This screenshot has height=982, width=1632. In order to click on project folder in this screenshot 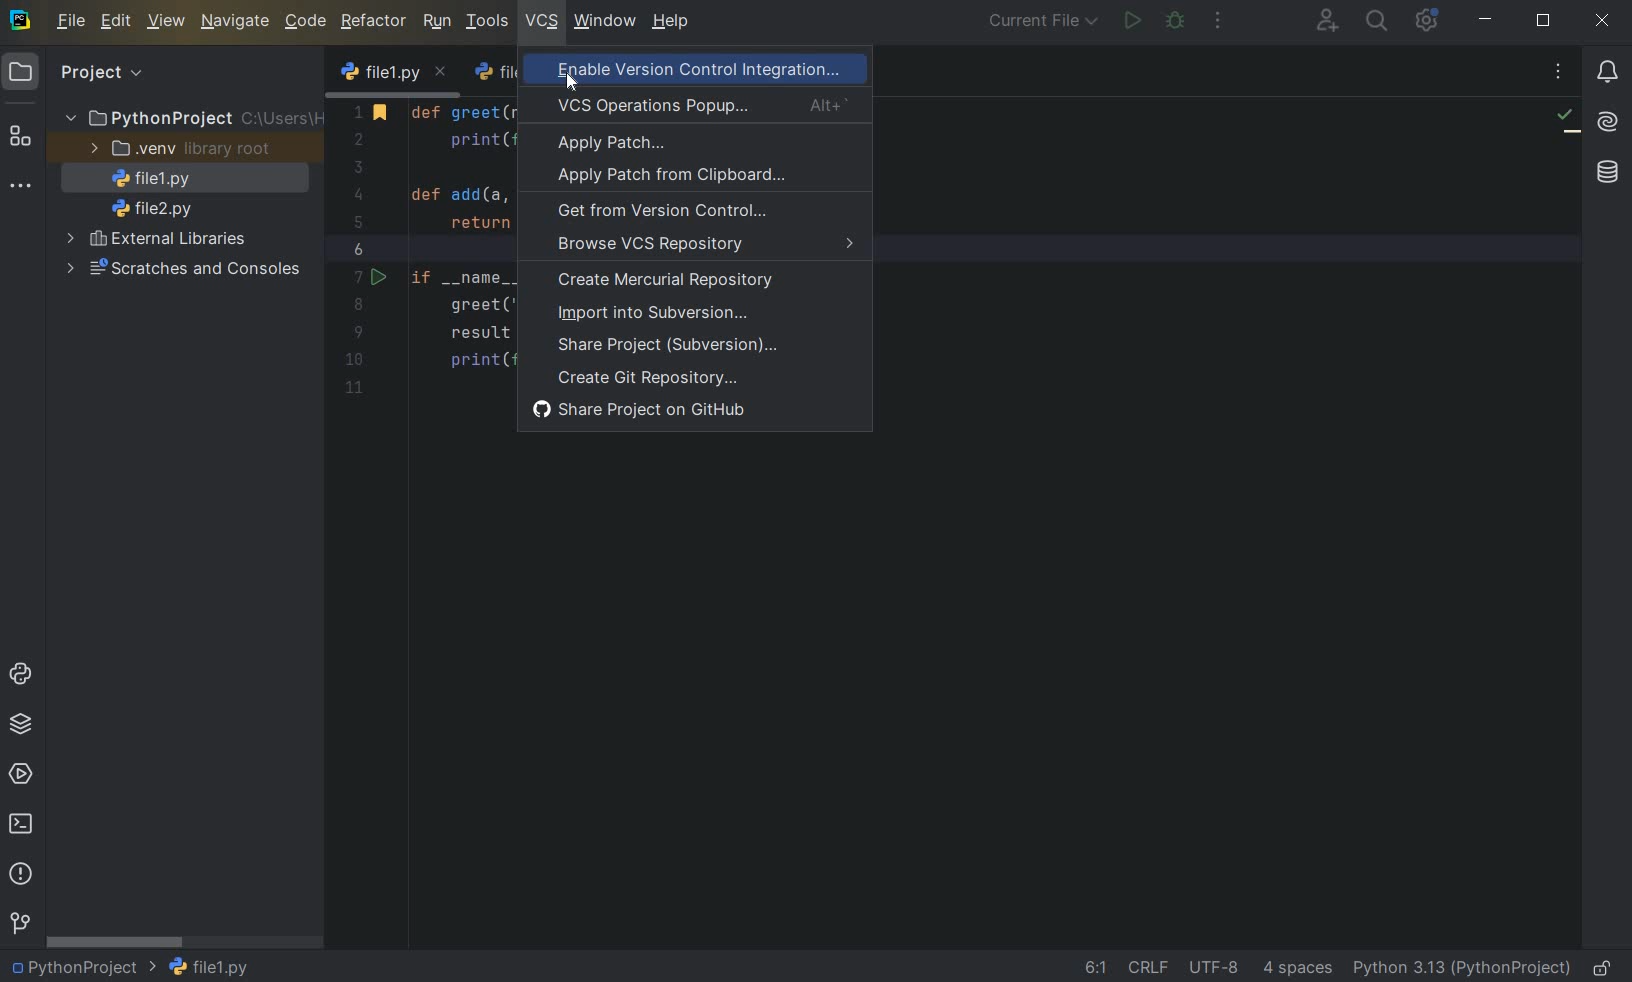, I will do `click(191, 118)`.